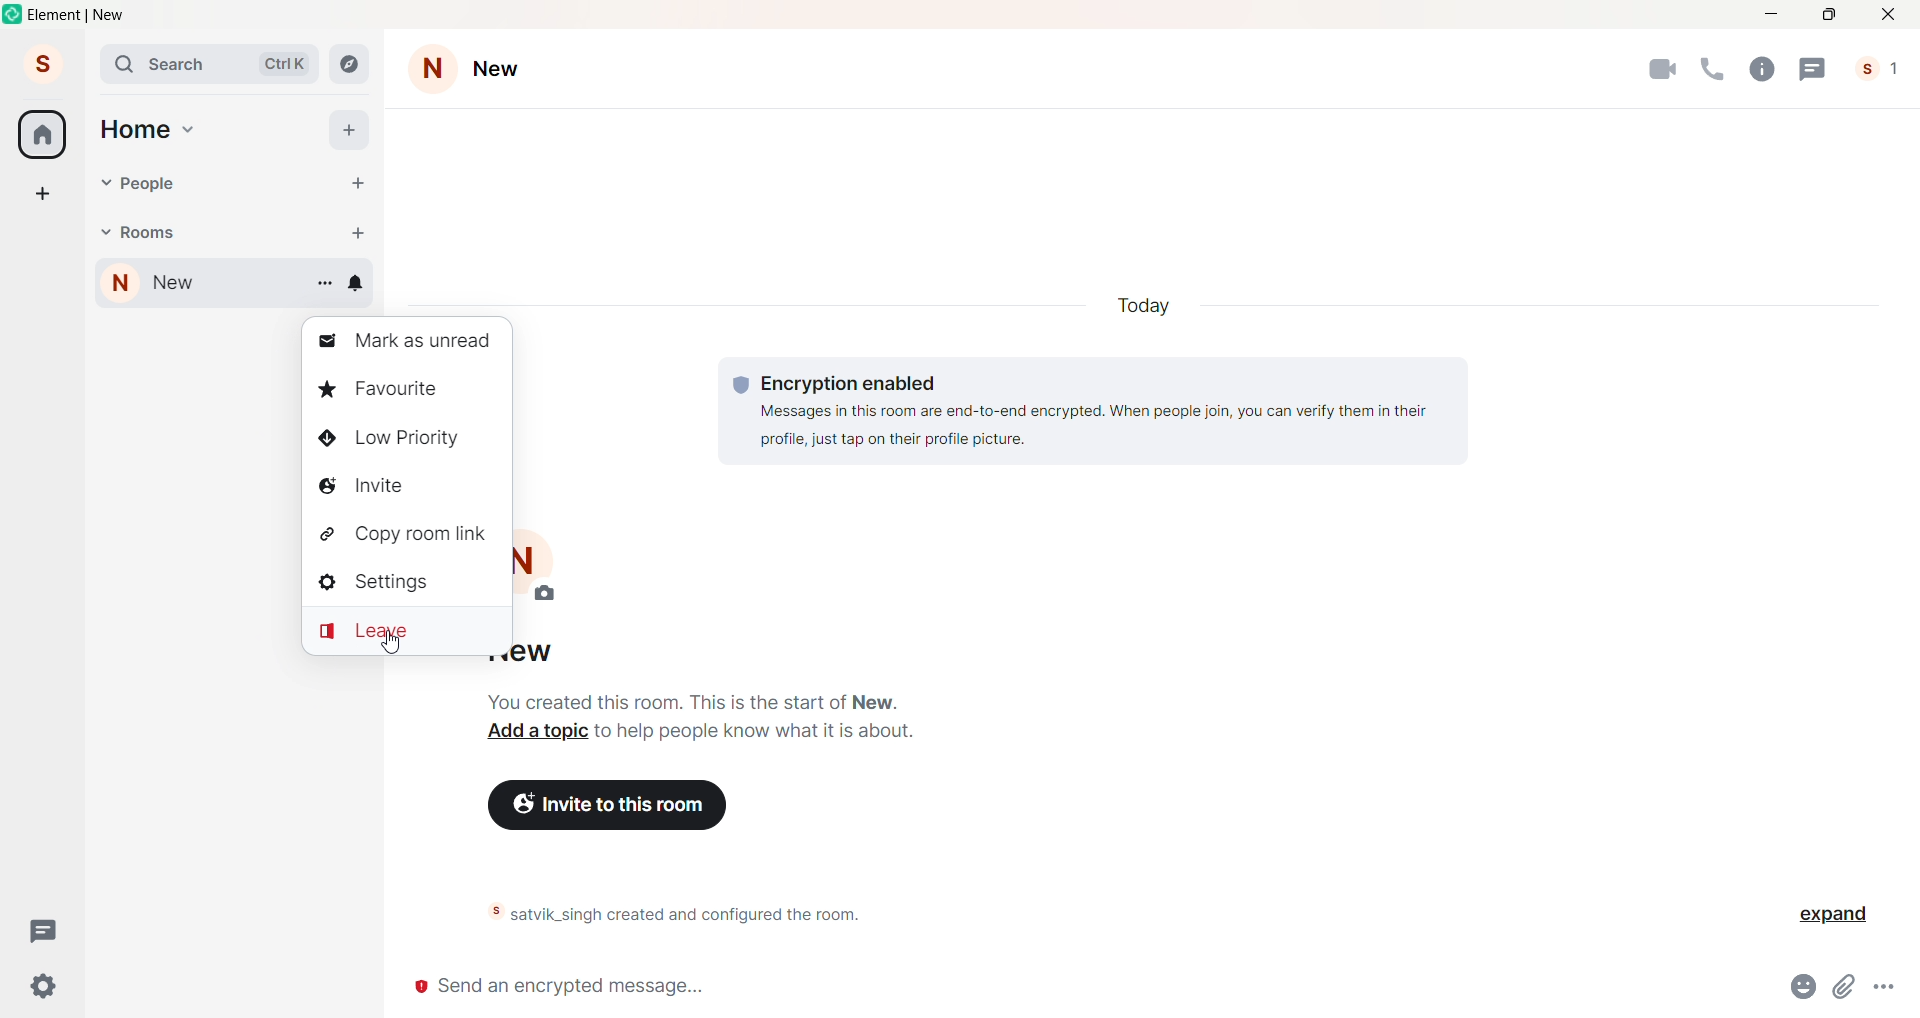 The height and width of the screenshot is (1018, 1920). I want to click on Emoji, so click(1808, 985).